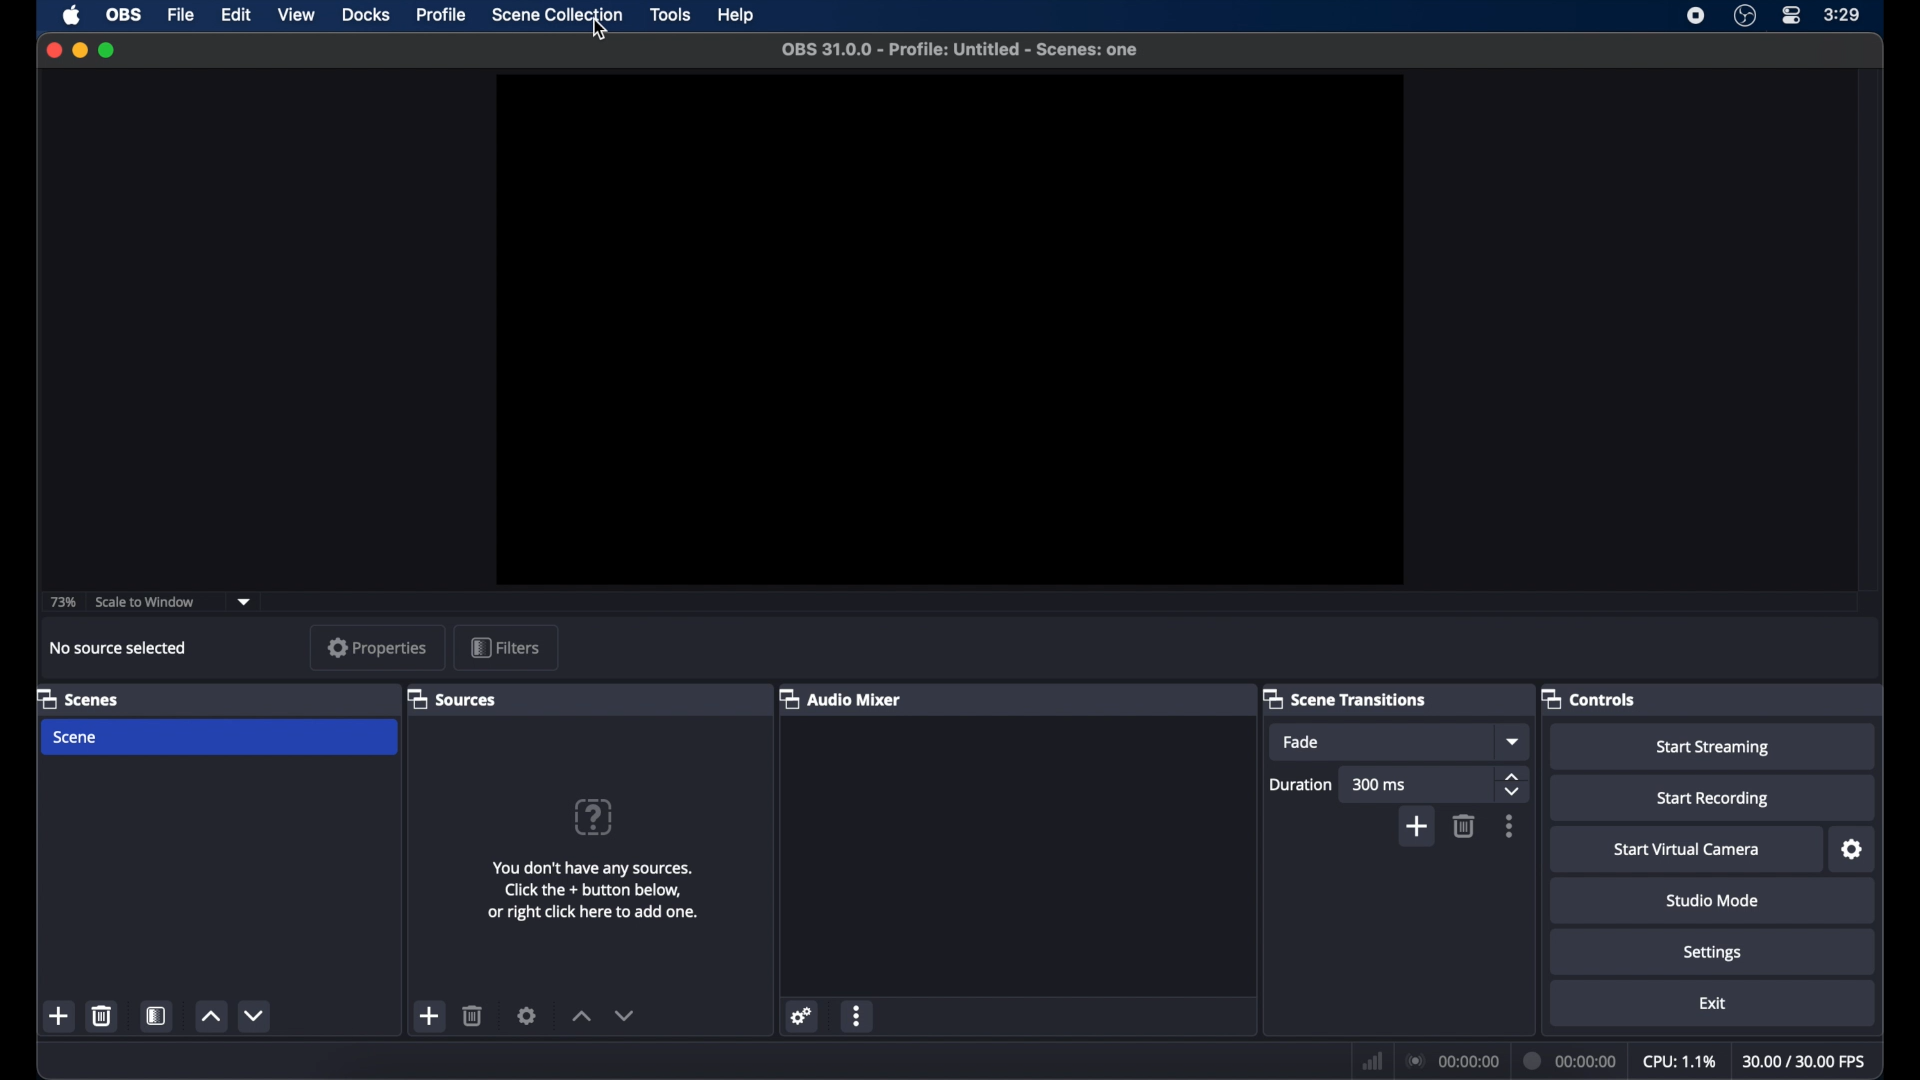  Describe the element at coordinates (1792, 15) in the screenshot. I see `control center` at that location.